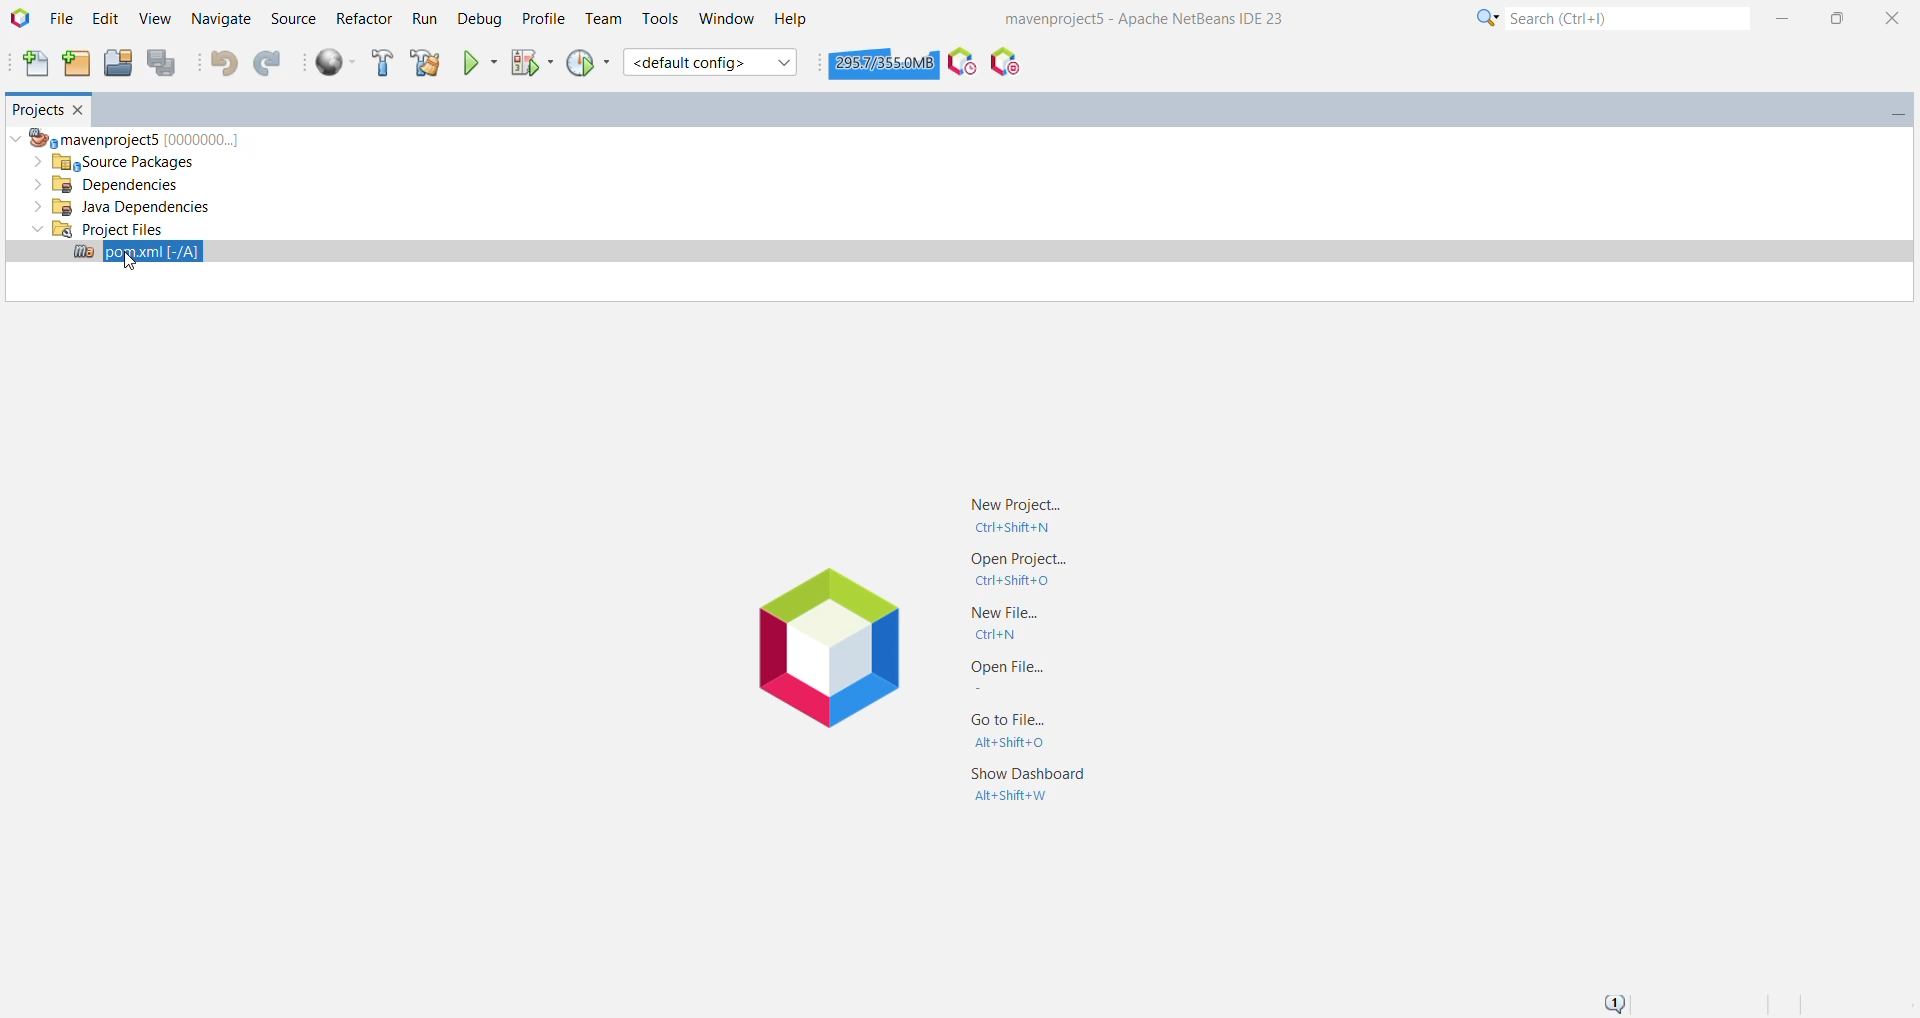  I want to click on Debug Project, so click(530, 62).